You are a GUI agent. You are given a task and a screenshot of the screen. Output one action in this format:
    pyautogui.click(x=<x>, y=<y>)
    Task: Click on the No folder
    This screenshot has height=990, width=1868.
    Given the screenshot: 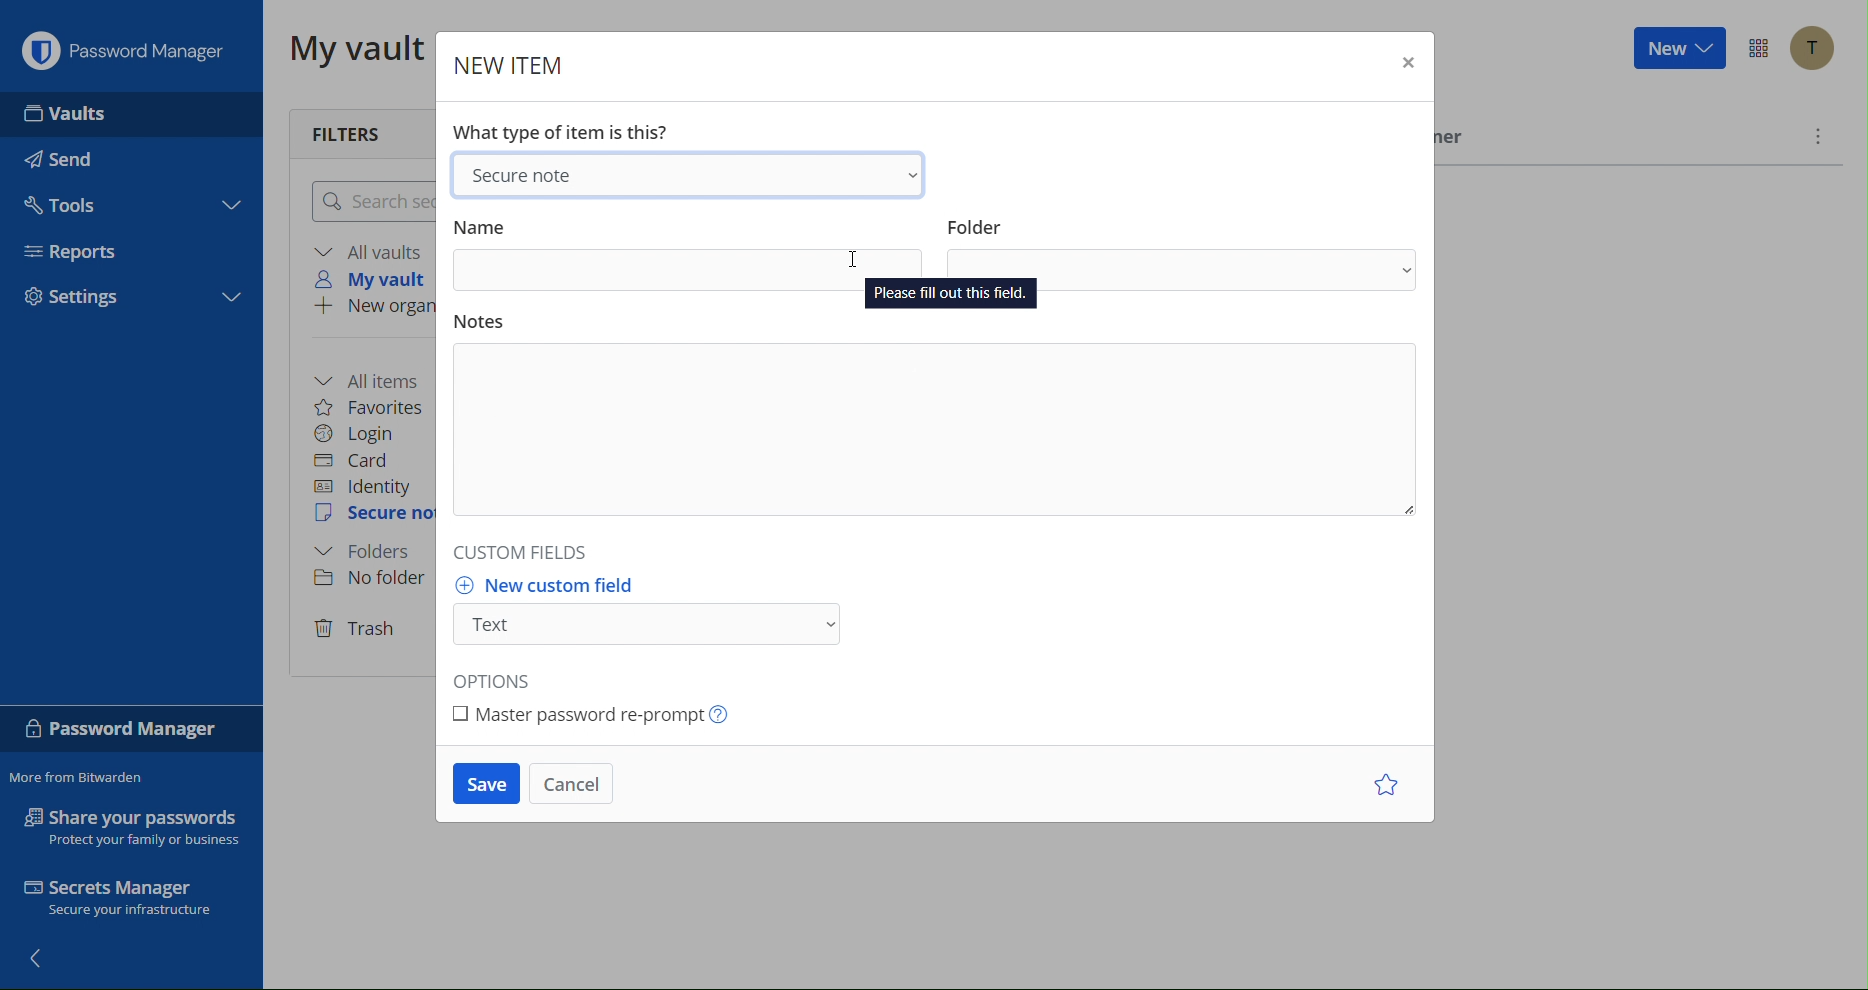 What is the action you would take?
    pyautogui.click(x=368, y=580)
    